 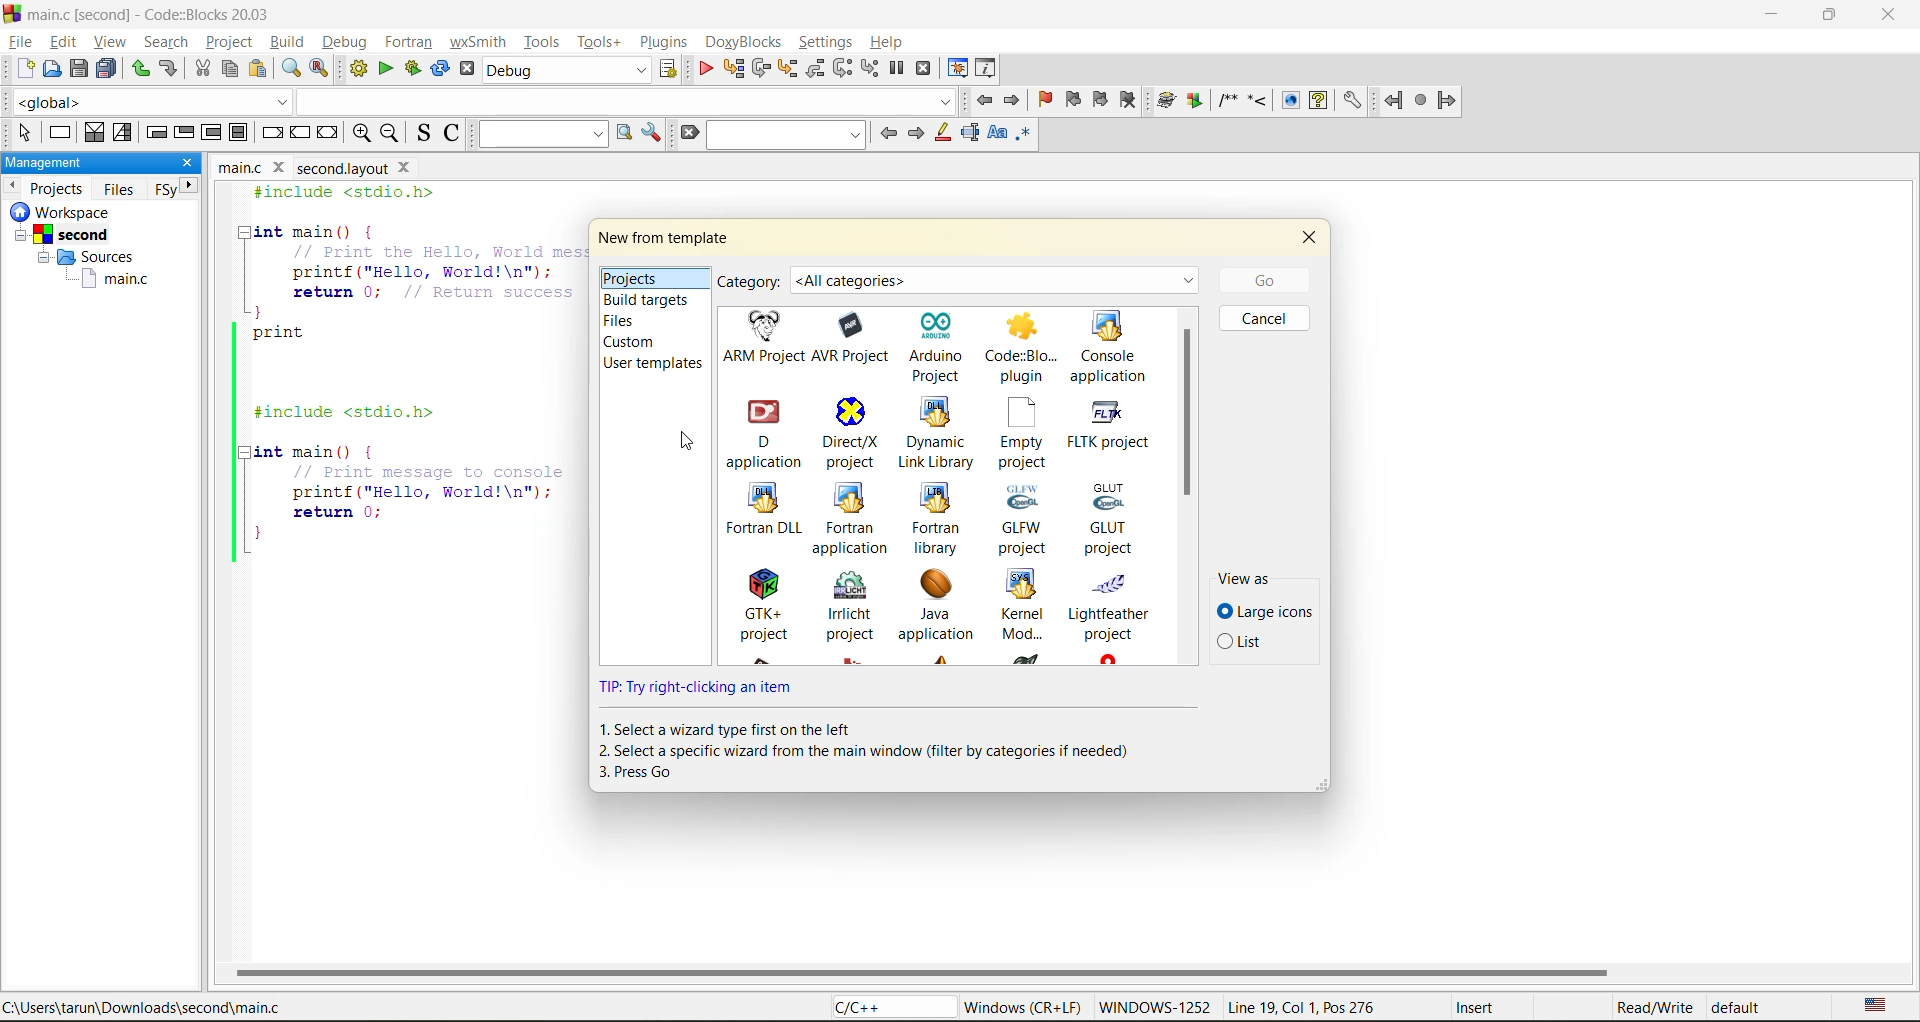 I want to click on text to search, so click(x=543, y=136).